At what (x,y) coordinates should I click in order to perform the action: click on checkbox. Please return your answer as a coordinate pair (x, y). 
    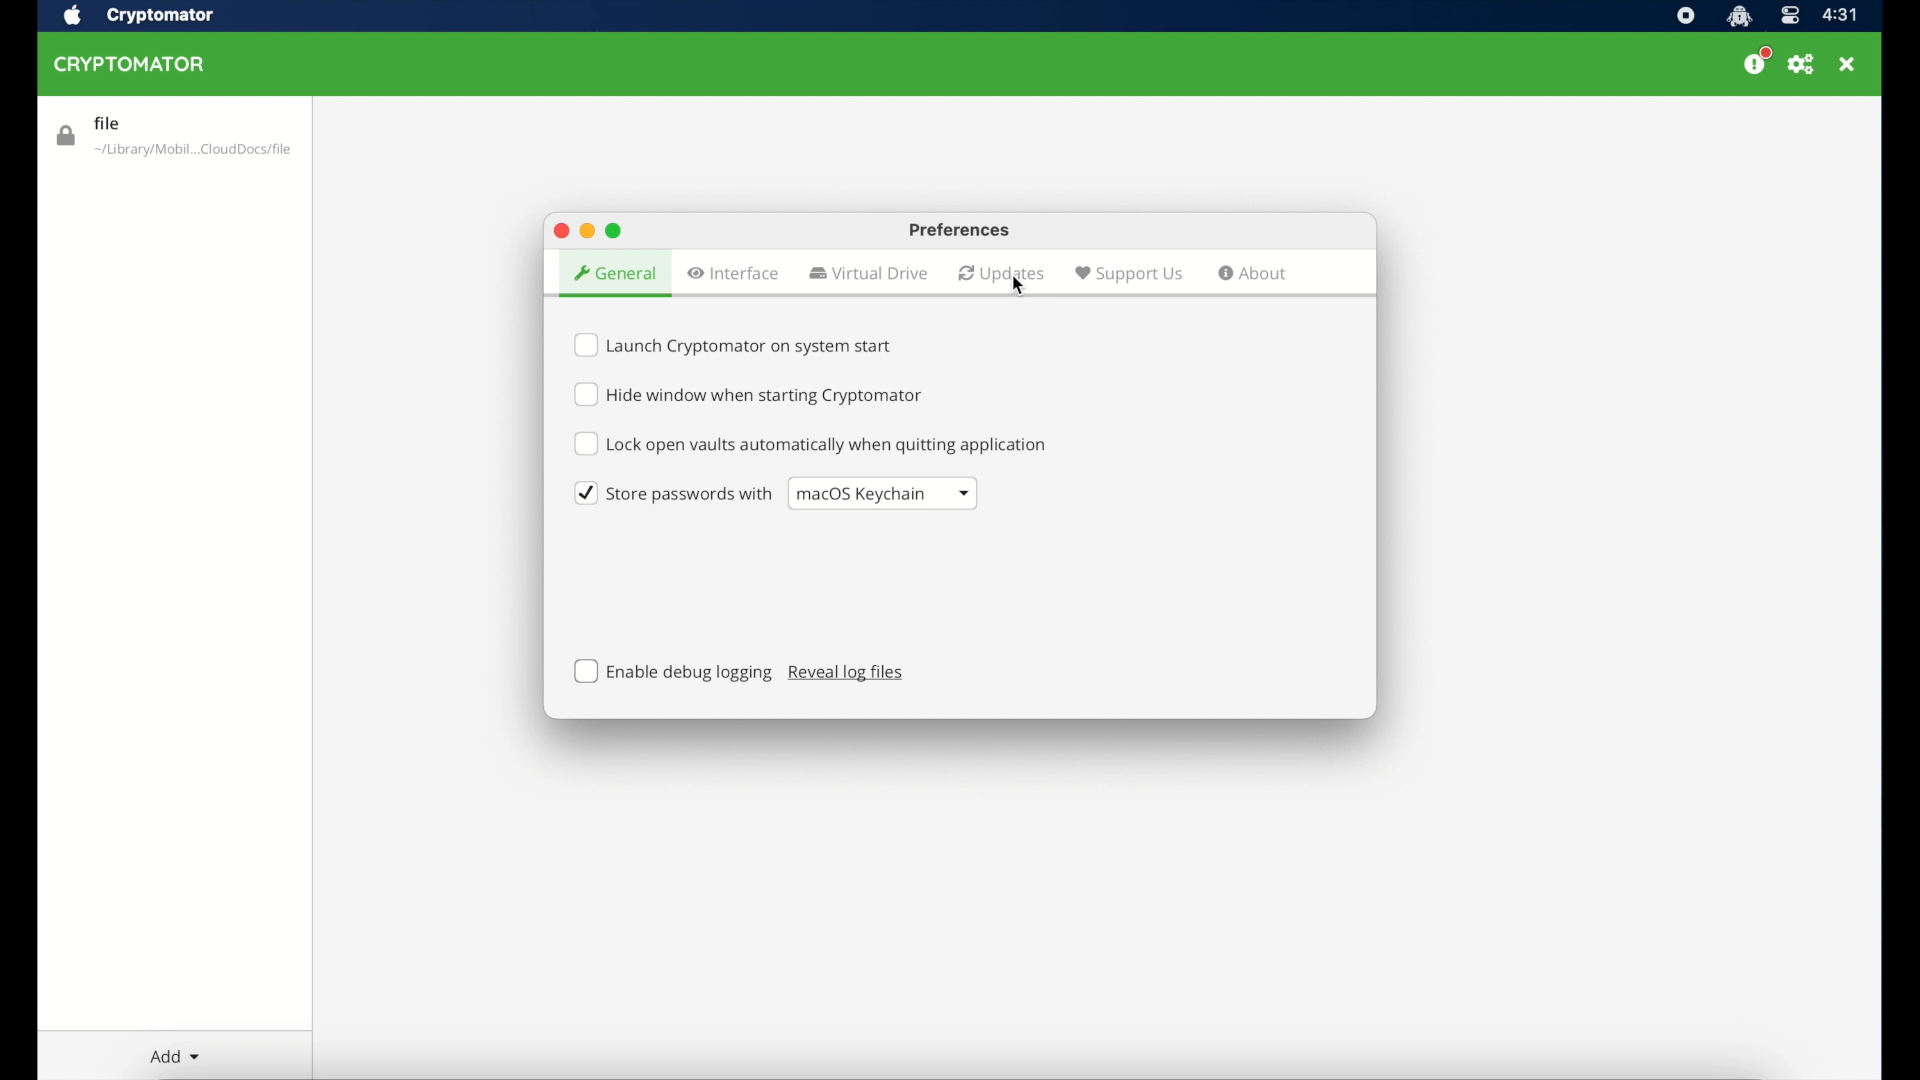
    Looking at the image, I should click on (674, 493).